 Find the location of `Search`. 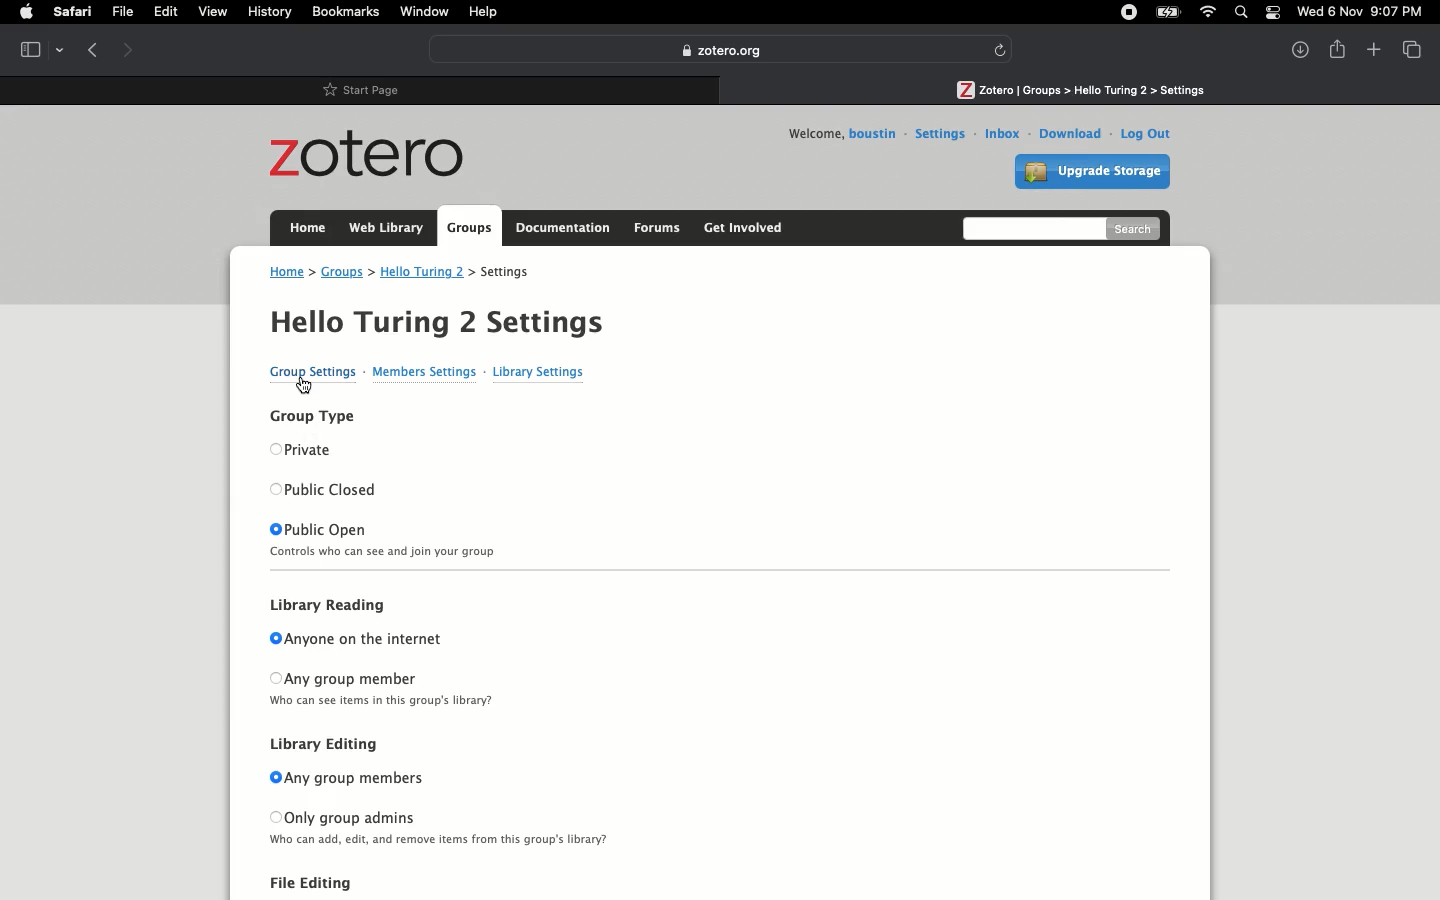

Search is located at coordinates (1133, 230).